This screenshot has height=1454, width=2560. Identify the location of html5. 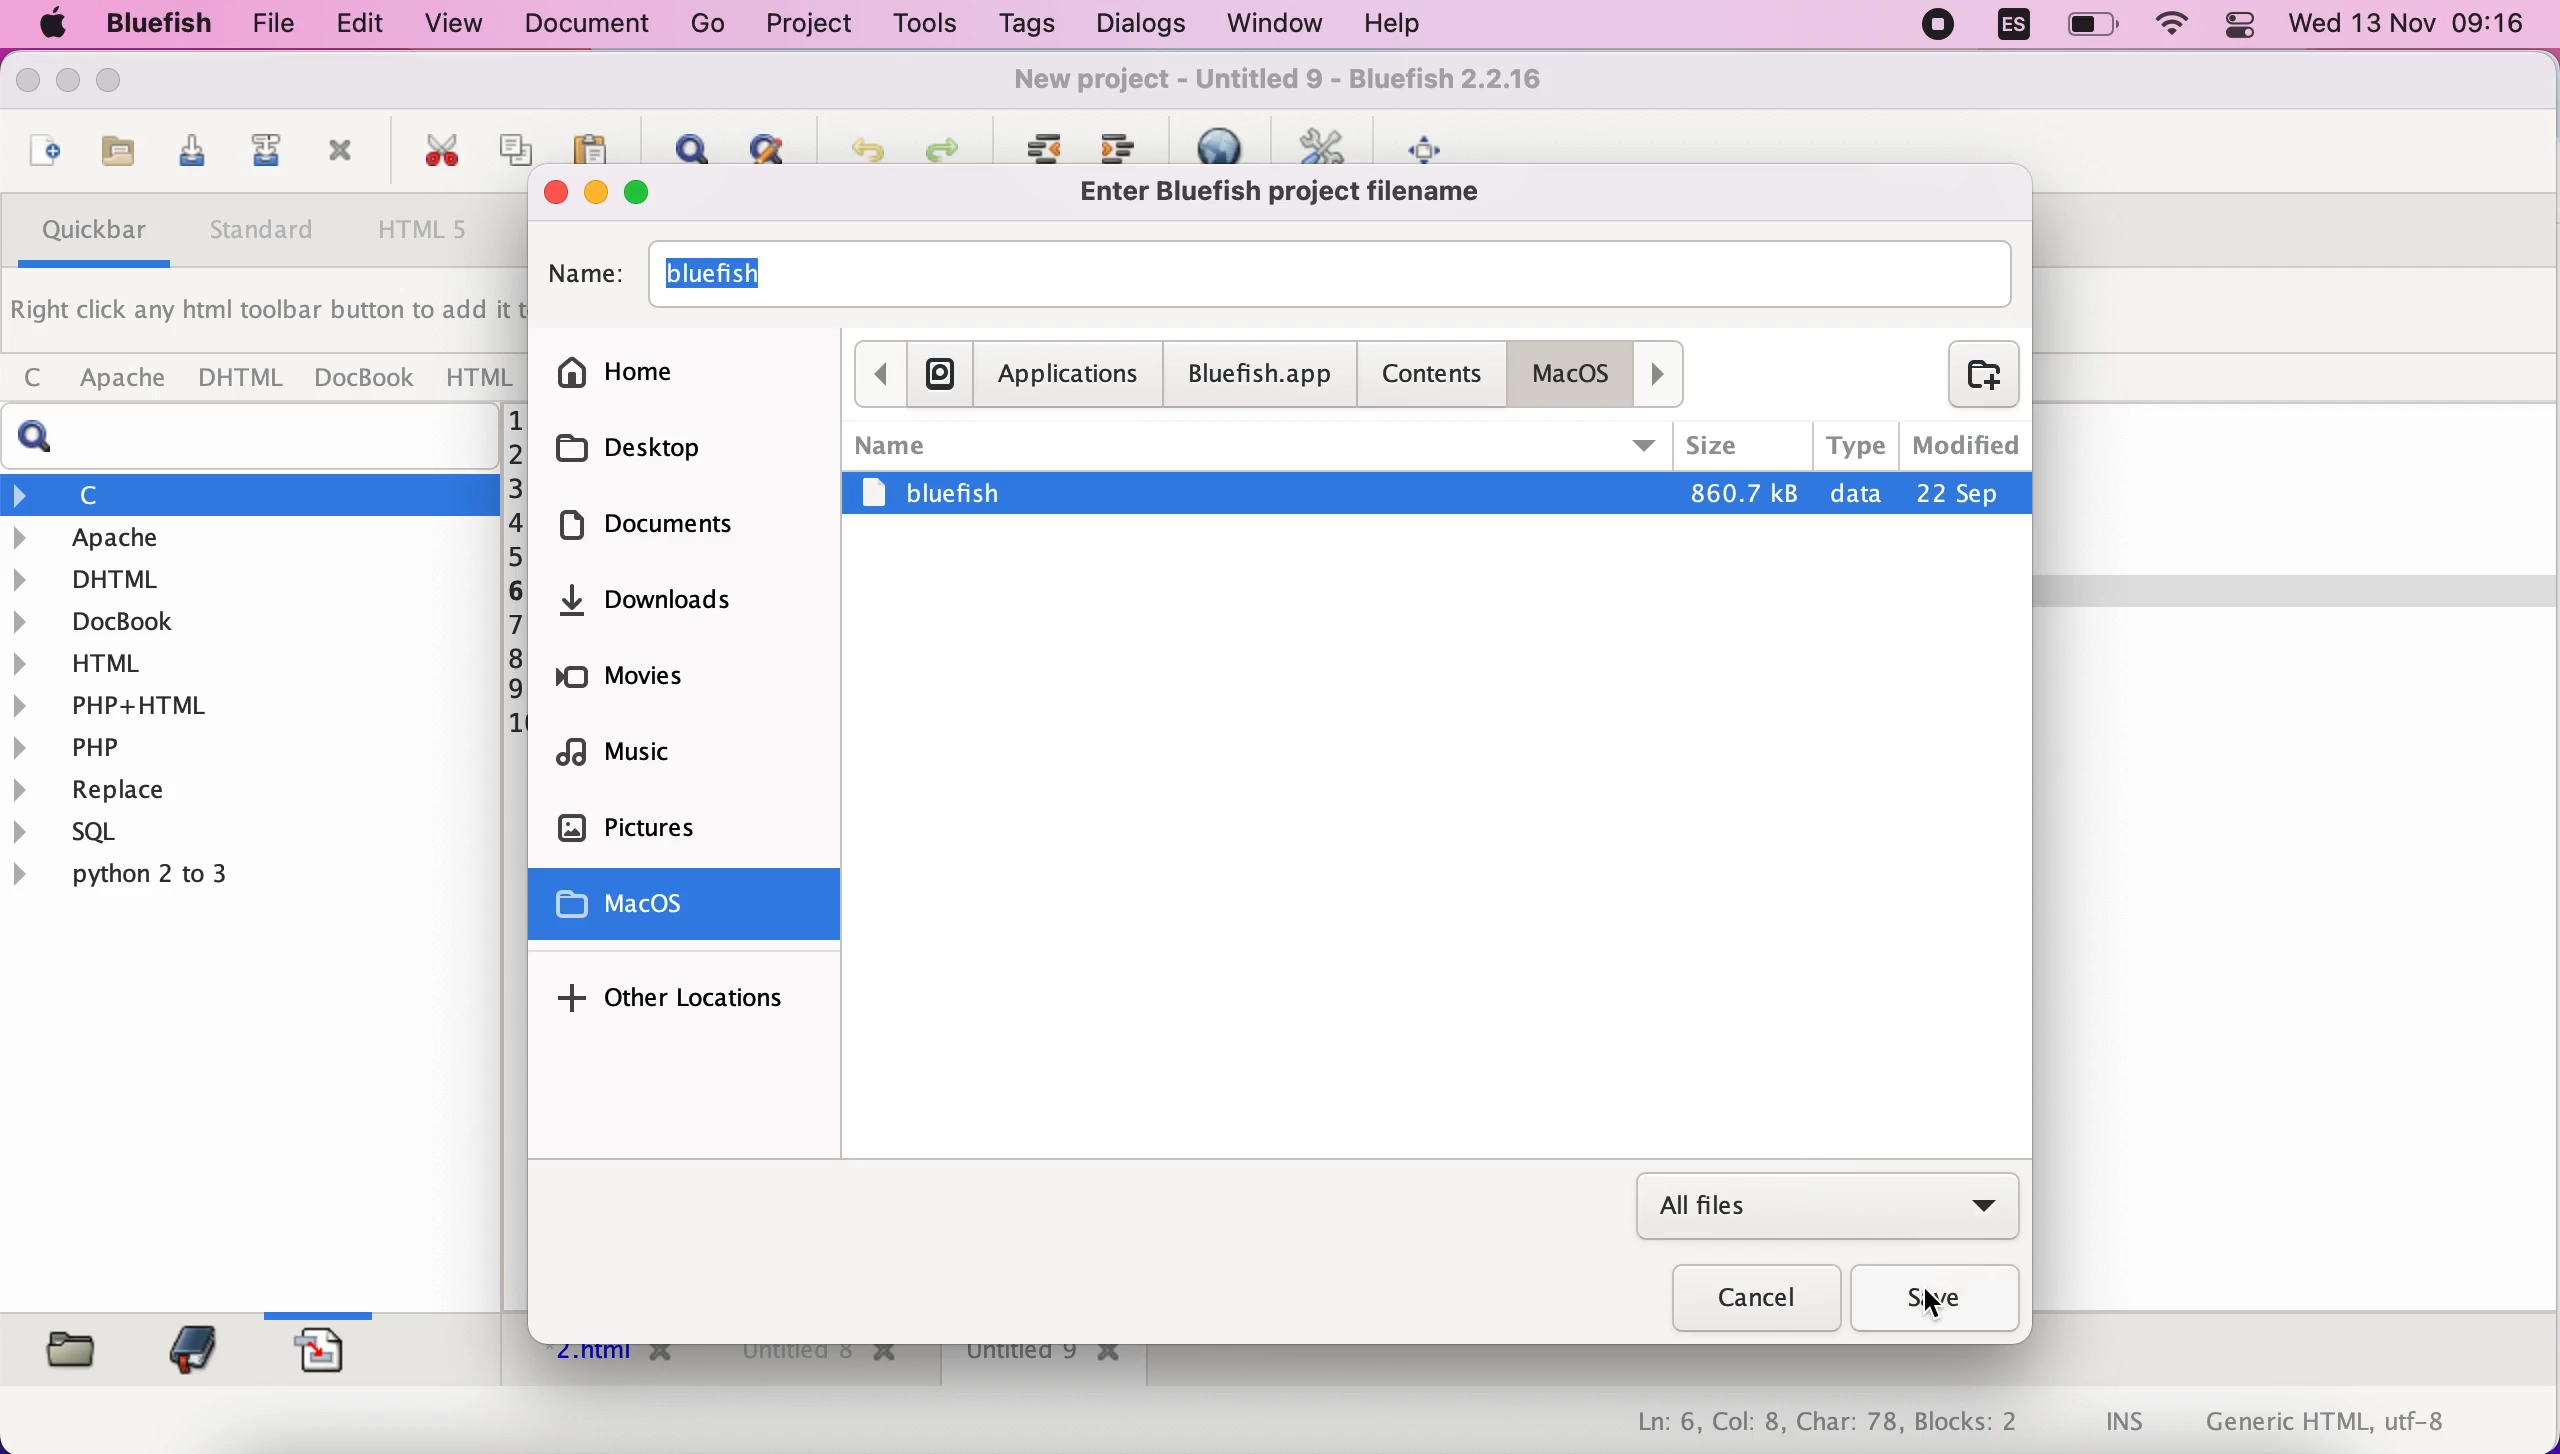
(427, 232).